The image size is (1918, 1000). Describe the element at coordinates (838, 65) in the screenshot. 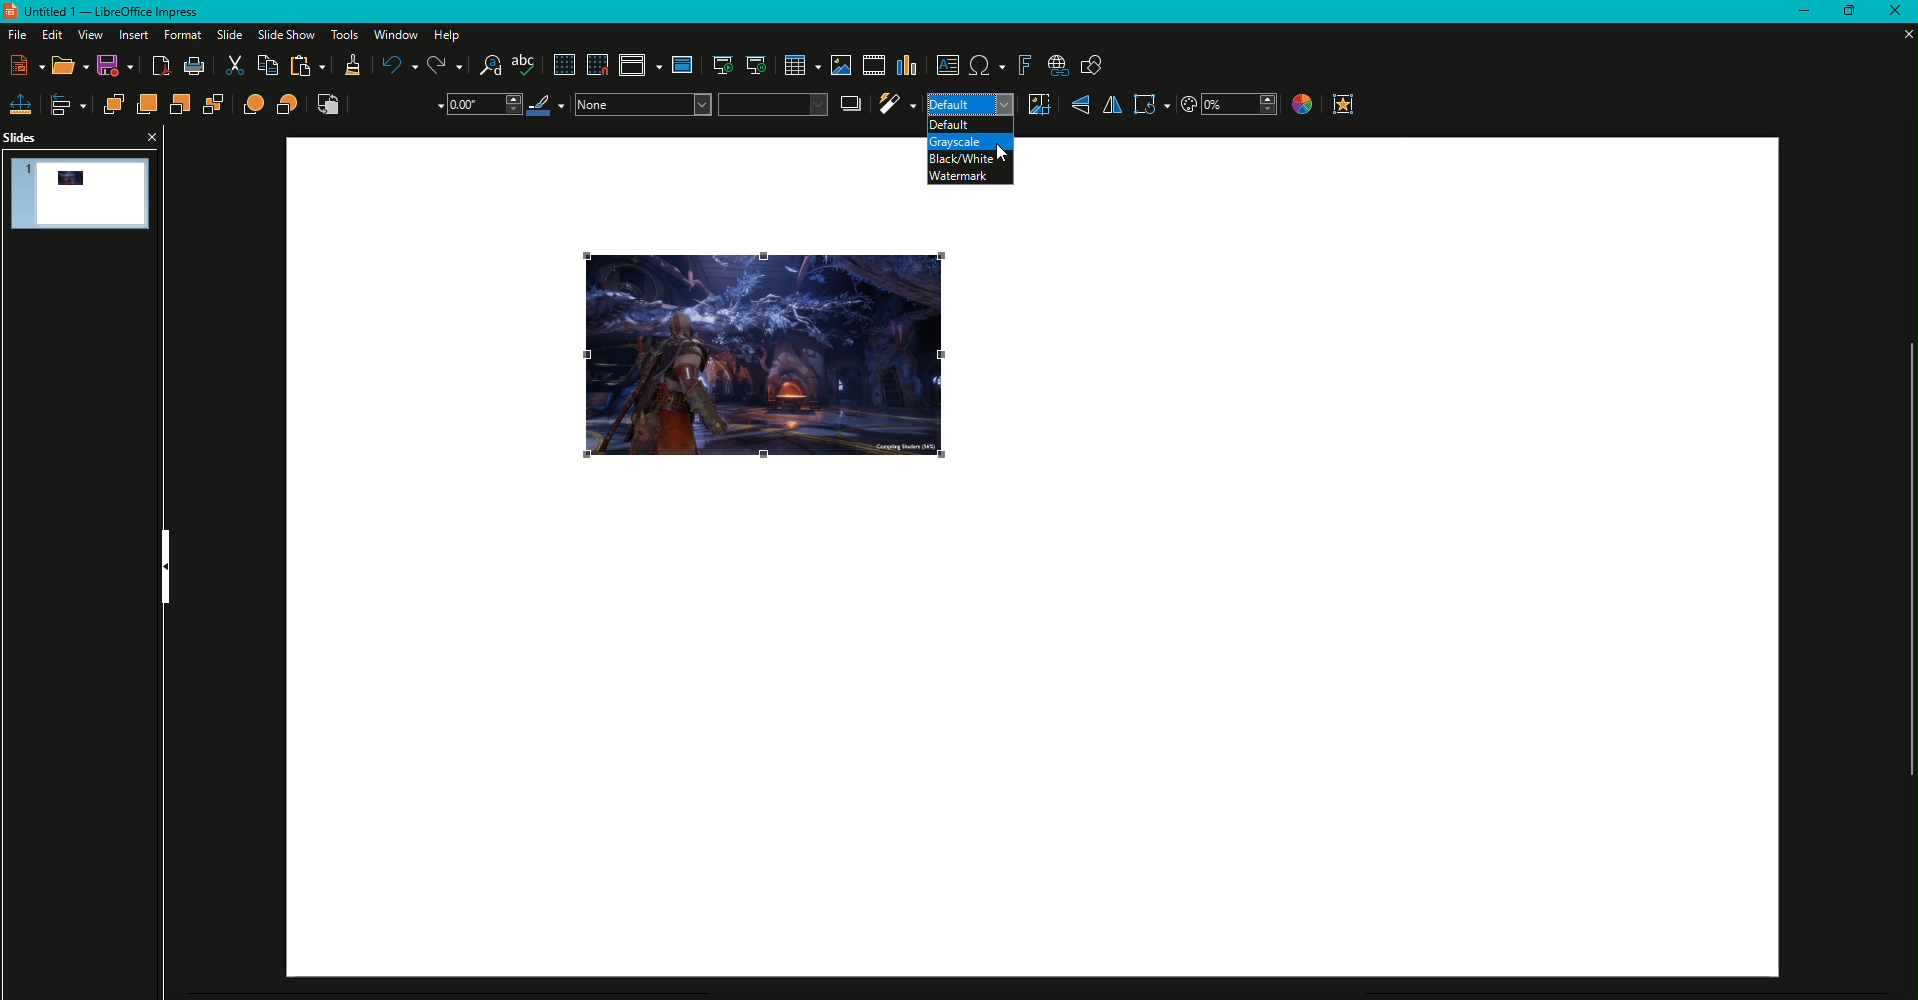

I see `Insert Image` at that location.